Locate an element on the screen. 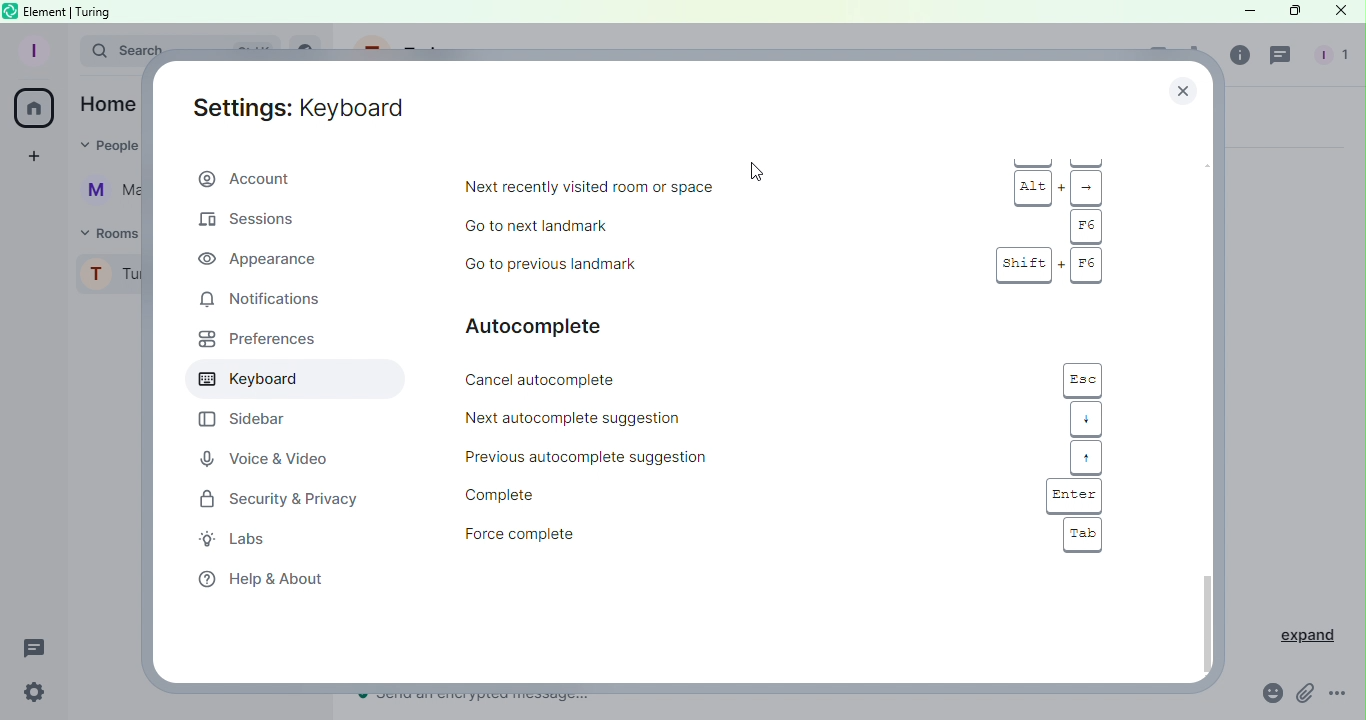 This screenshot has width=1366, height=720. Go to previous landmark is located at coordinates (666, 265).